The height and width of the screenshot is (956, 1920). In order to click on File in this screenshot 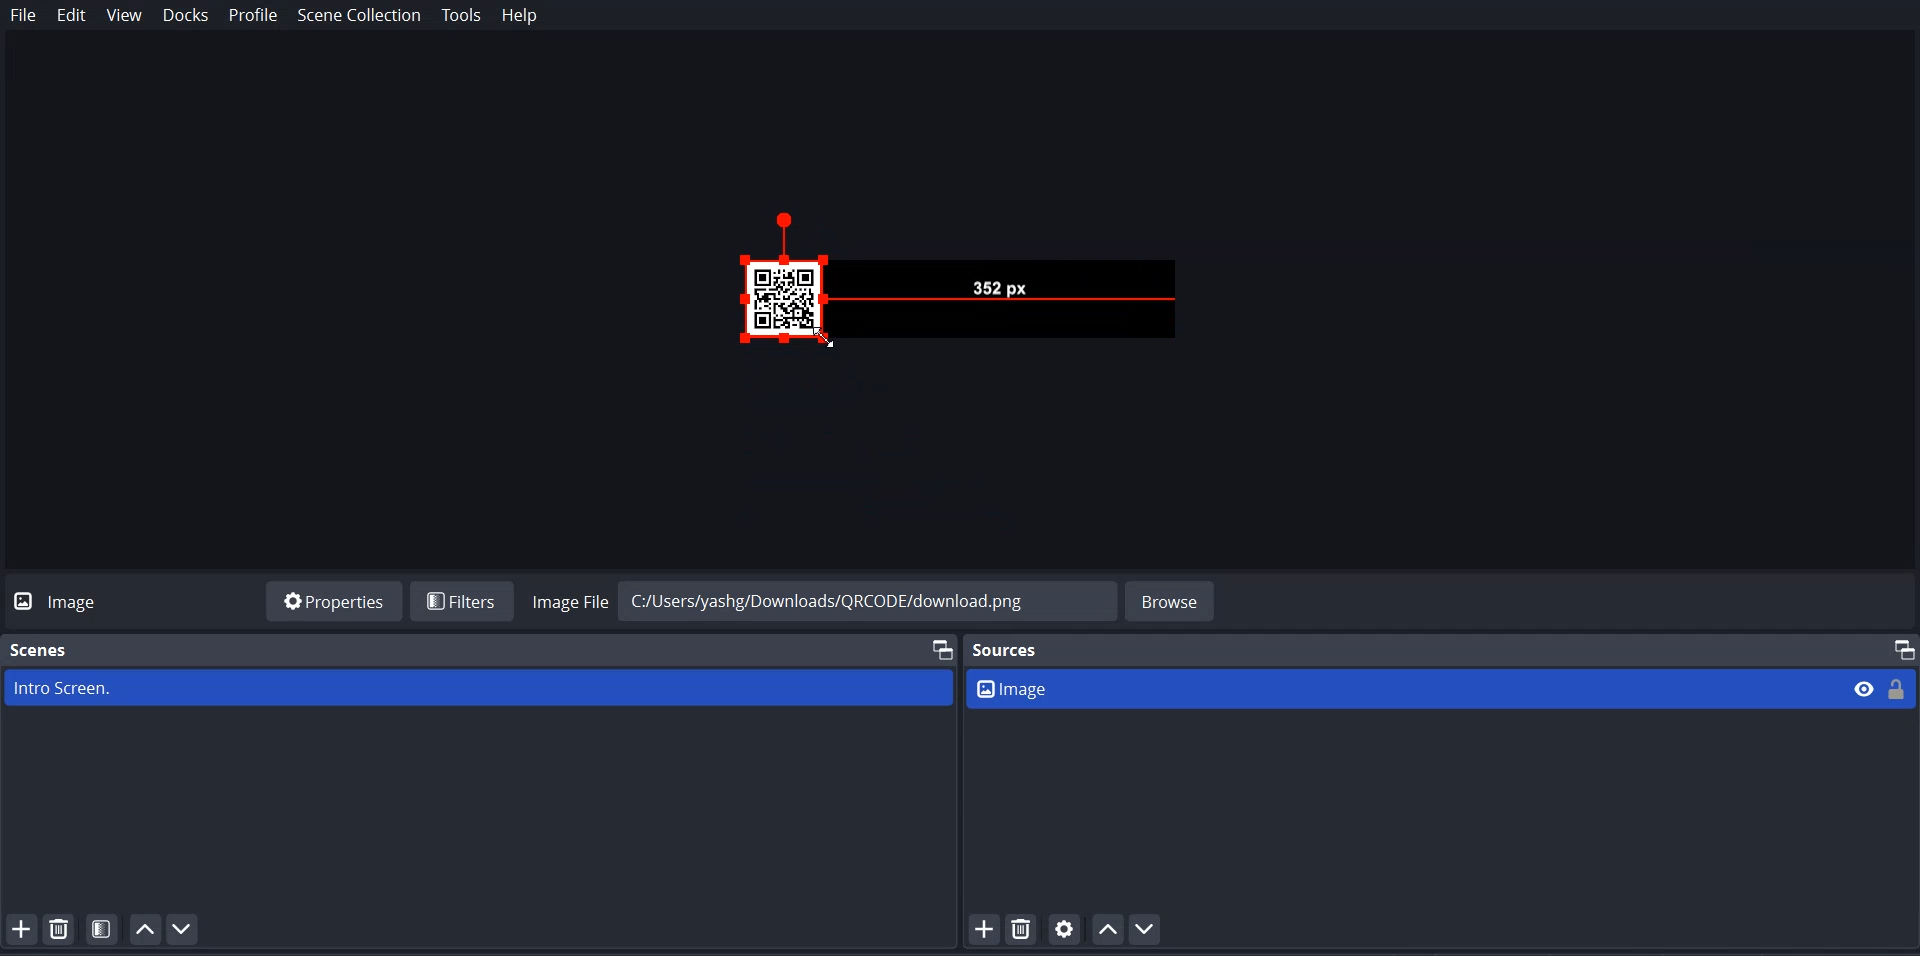, I will do `click(23, 16)`.